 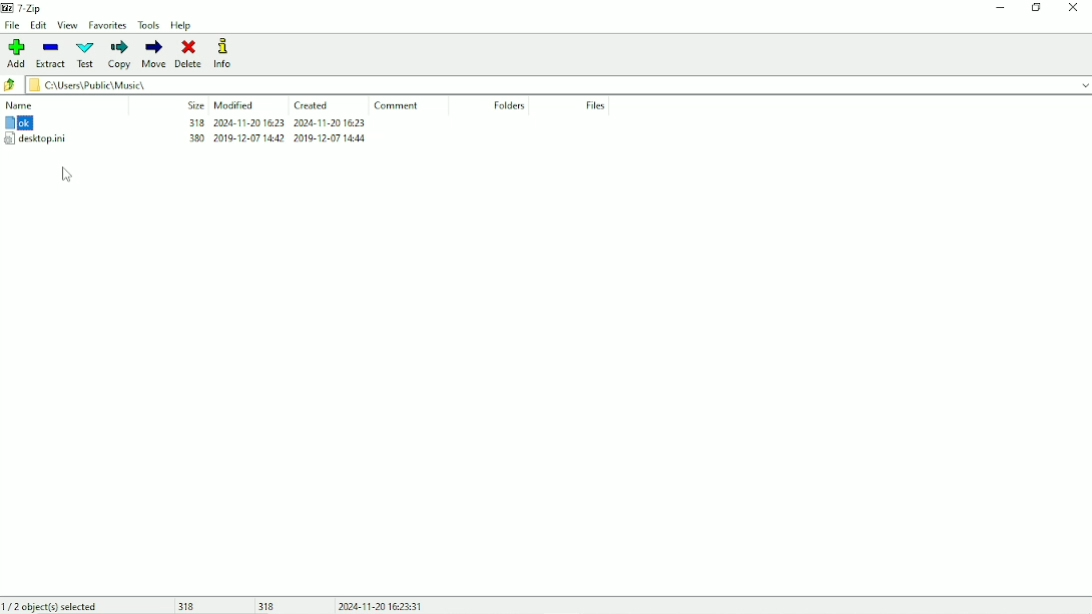 I want to click on Date and Time, so click(x=380, y=607).